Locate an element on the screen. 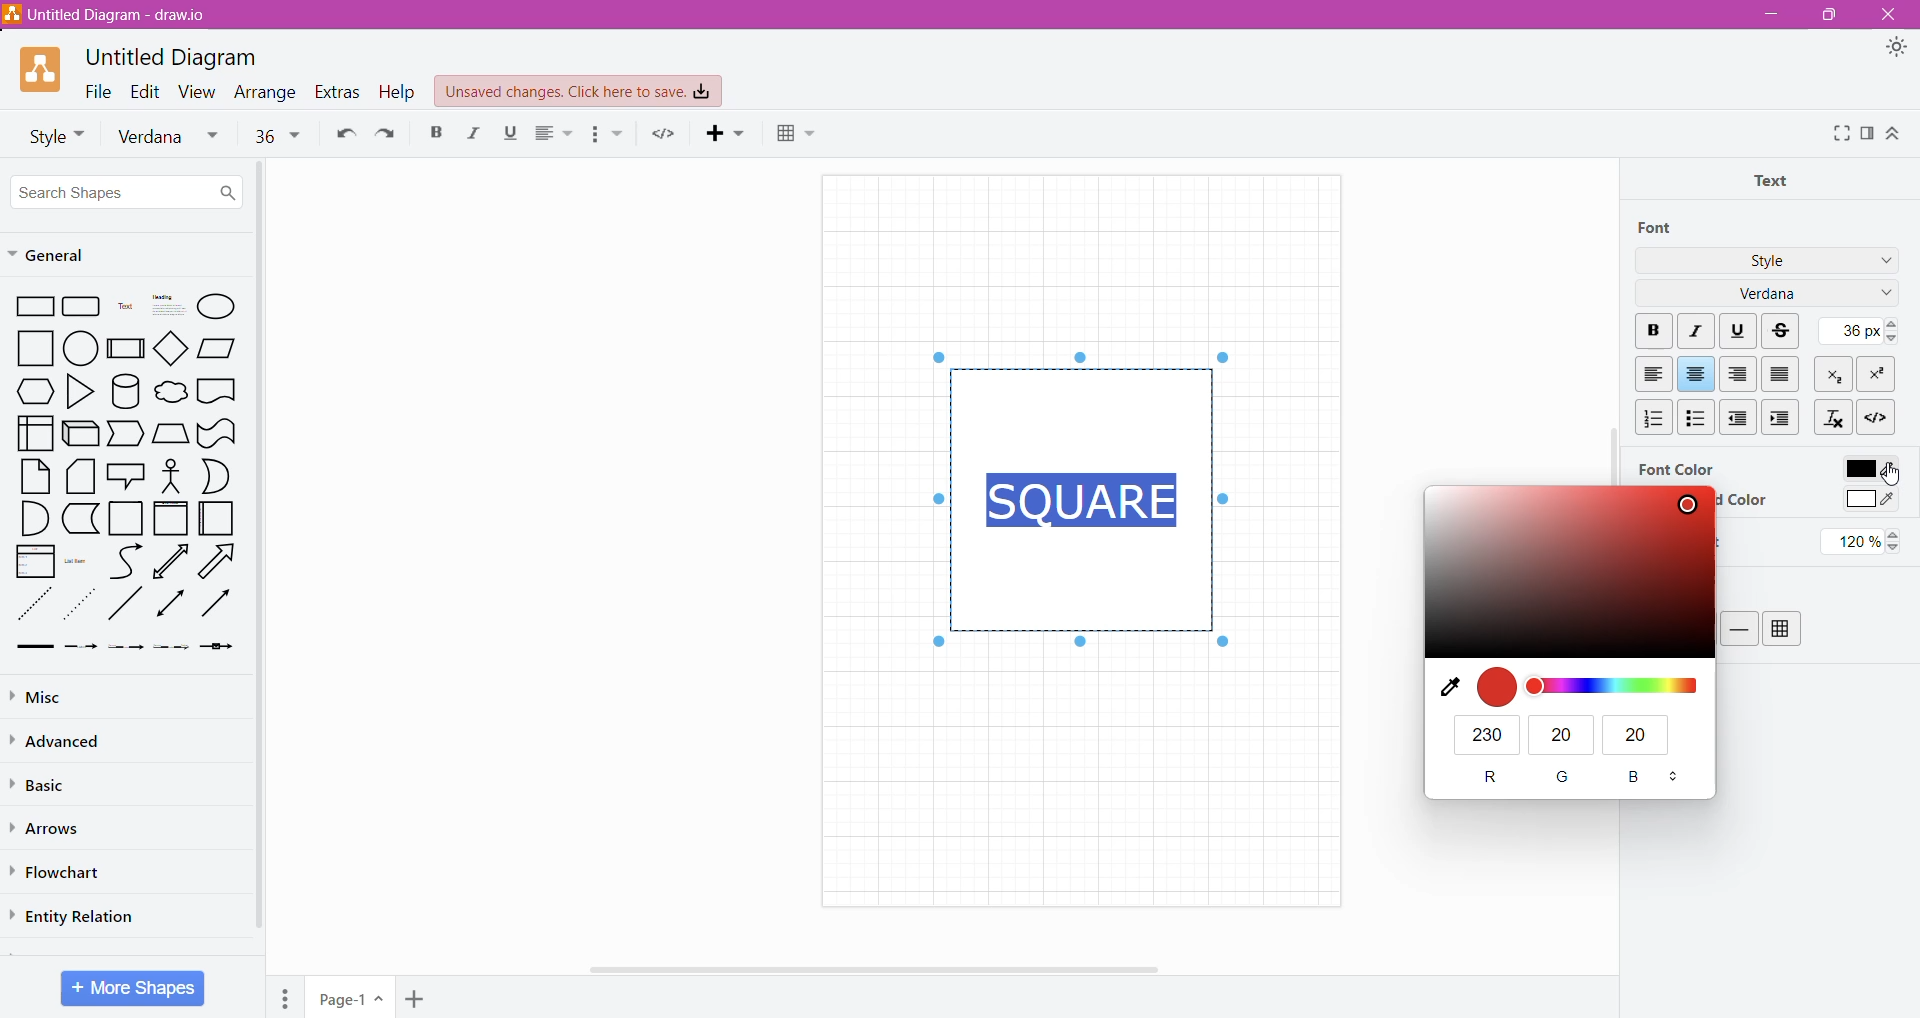 The height and width of the screenshot is (1018, 1920). Dotted Arrow  is located at coordinates (79, 605).